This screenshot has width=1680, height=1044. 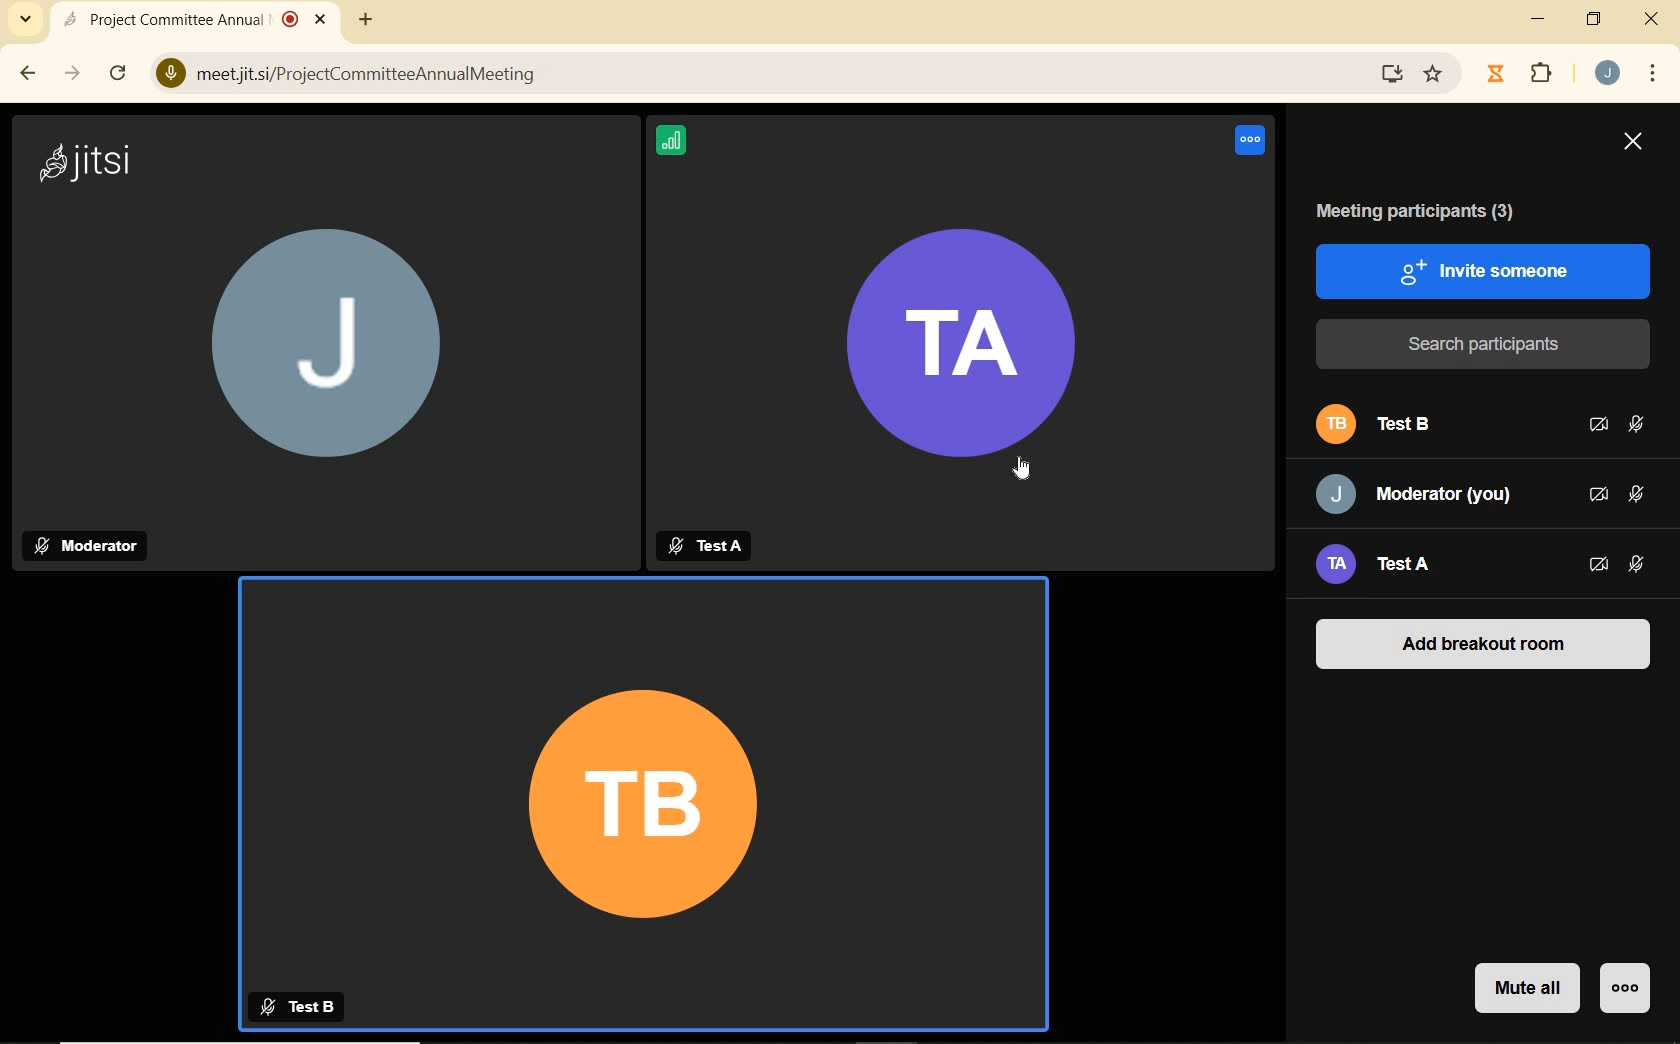 I want to click on jitsi, so click(x=89, y=161).